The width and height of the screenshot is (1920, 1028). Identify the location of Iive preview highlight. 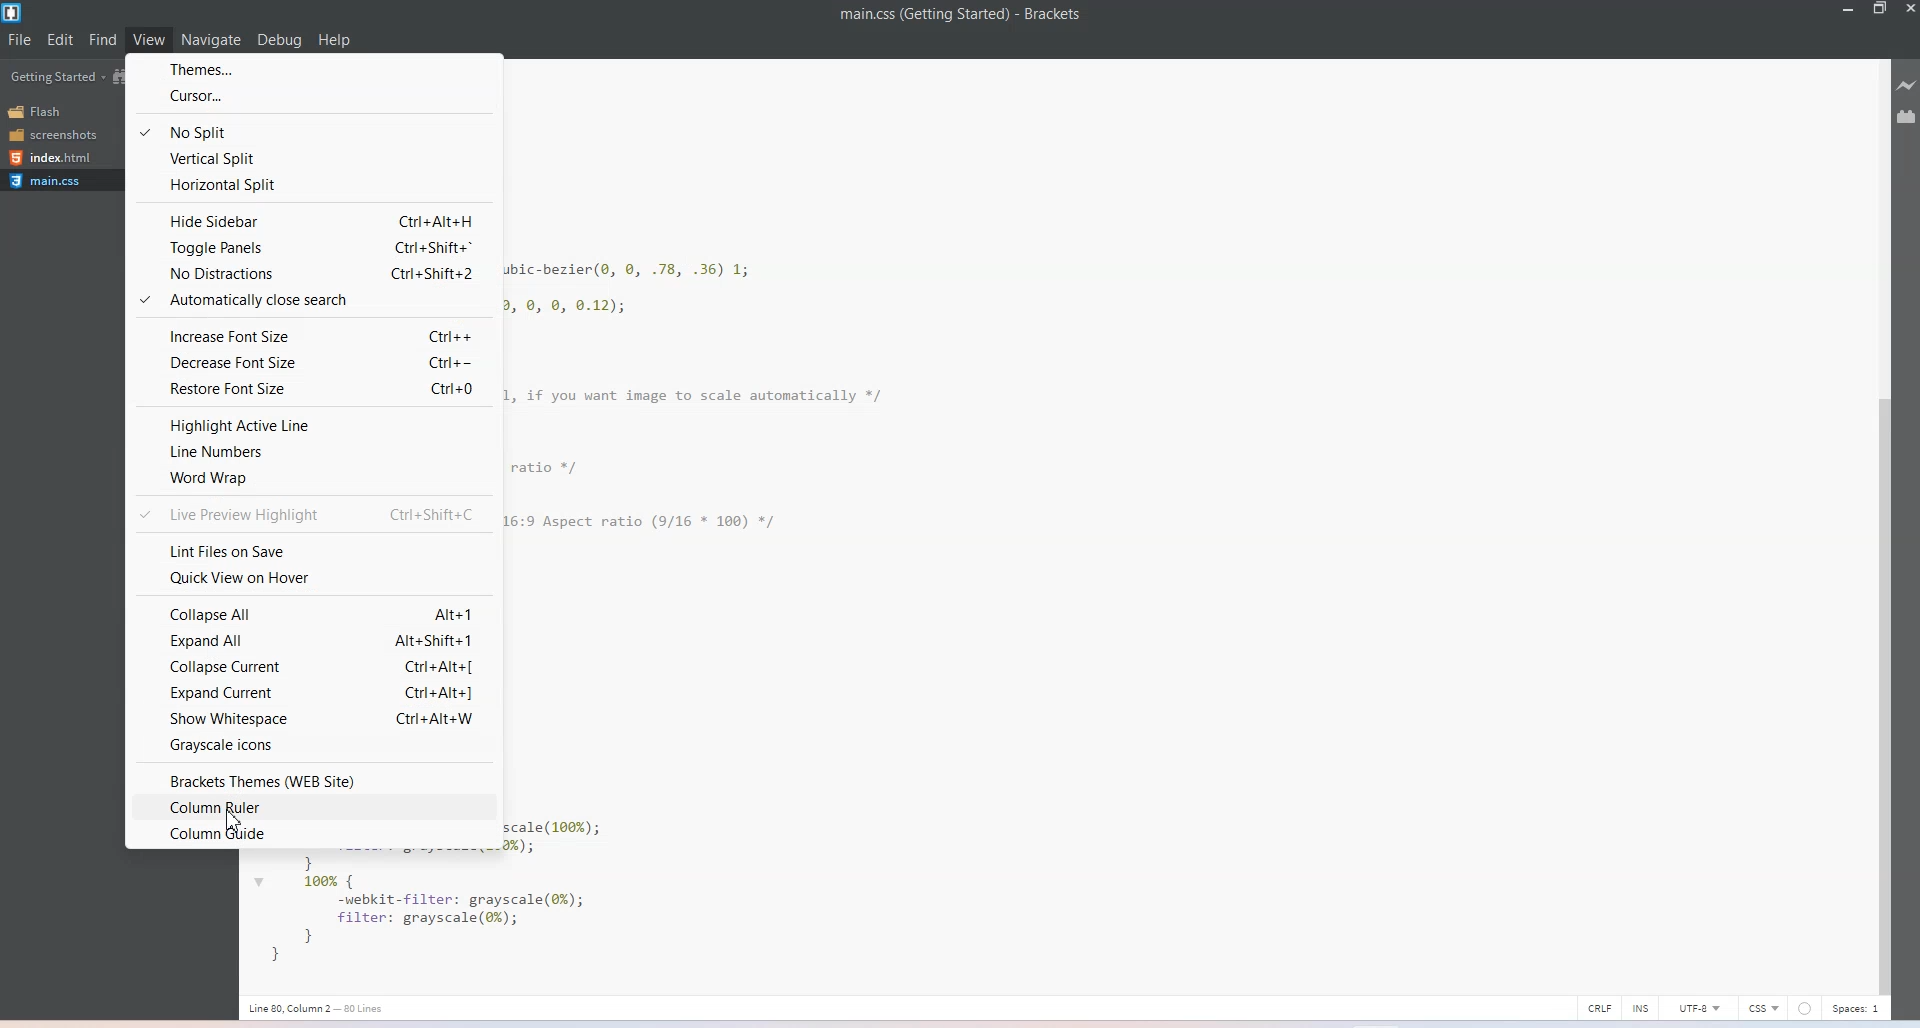
(313, 516).